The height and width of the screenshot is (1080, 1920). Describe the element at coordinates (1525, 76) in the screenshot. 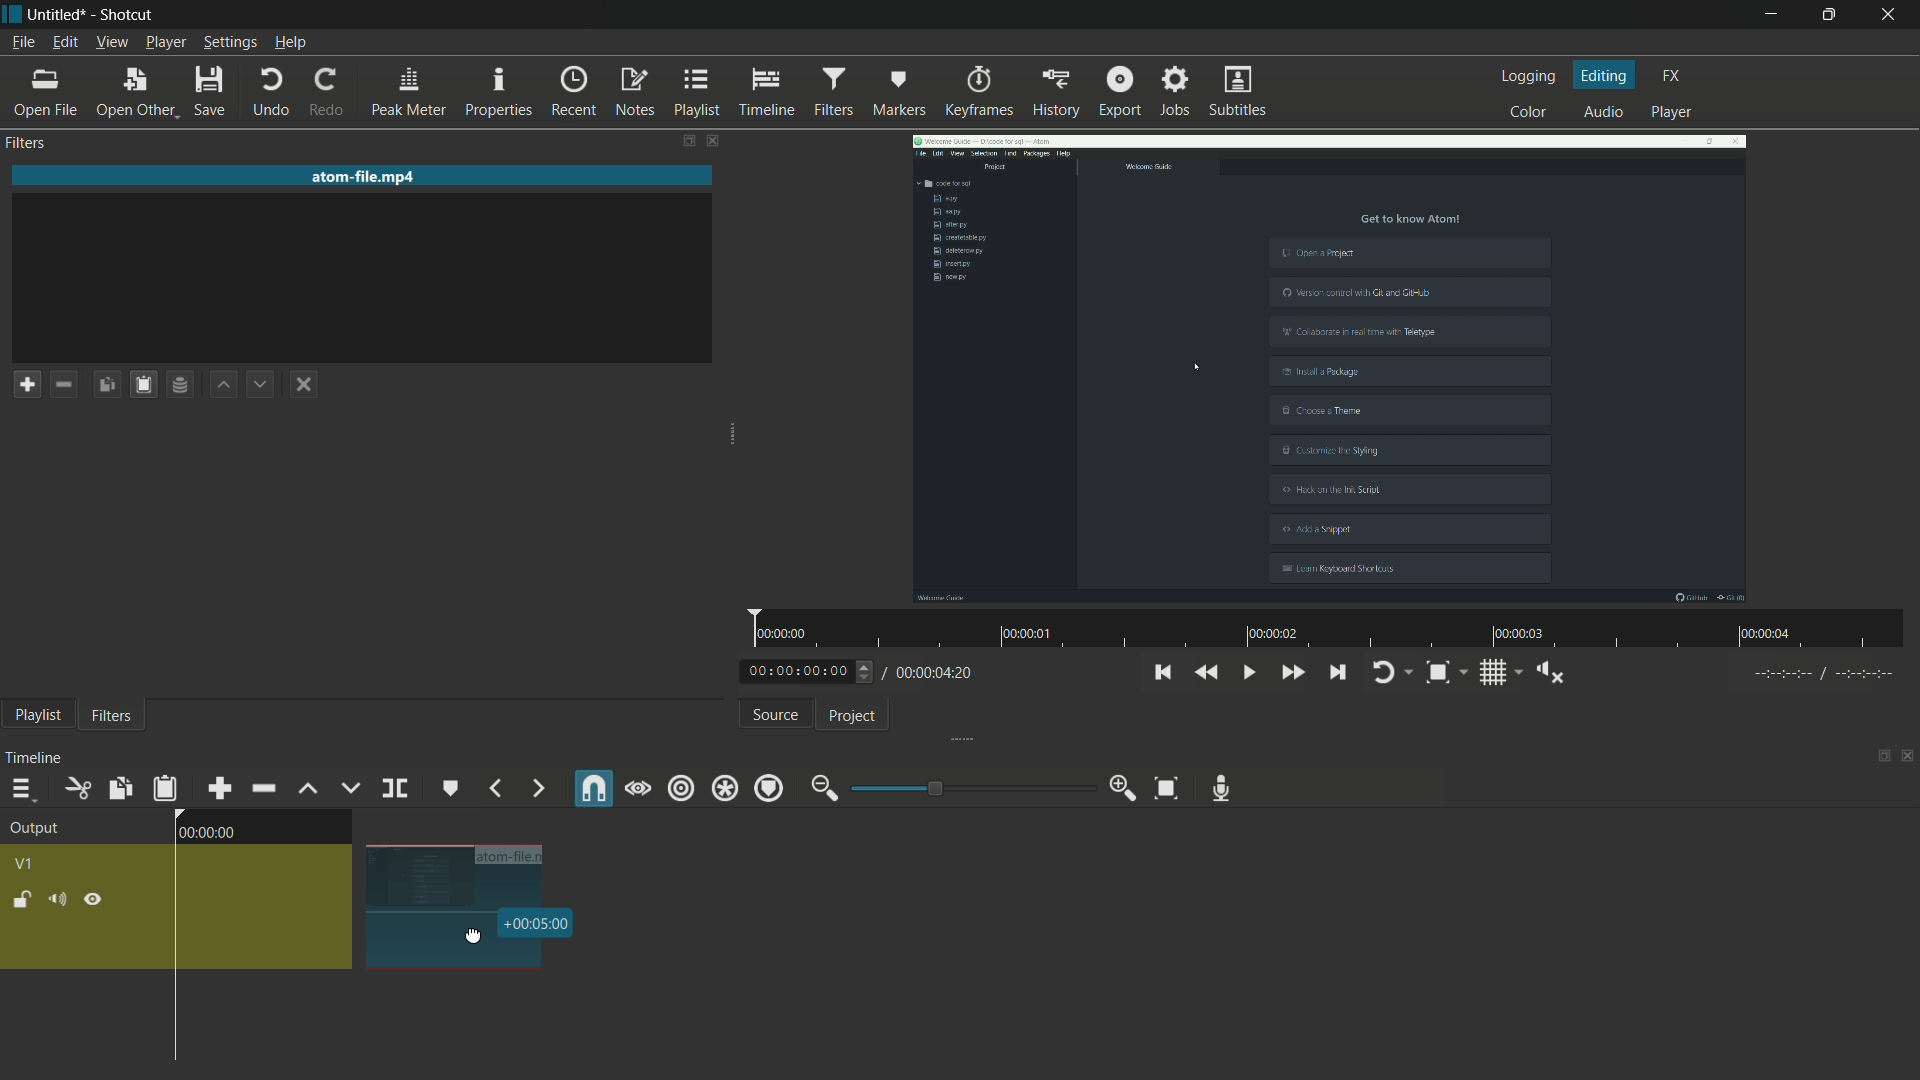

I see `logging` at that location.